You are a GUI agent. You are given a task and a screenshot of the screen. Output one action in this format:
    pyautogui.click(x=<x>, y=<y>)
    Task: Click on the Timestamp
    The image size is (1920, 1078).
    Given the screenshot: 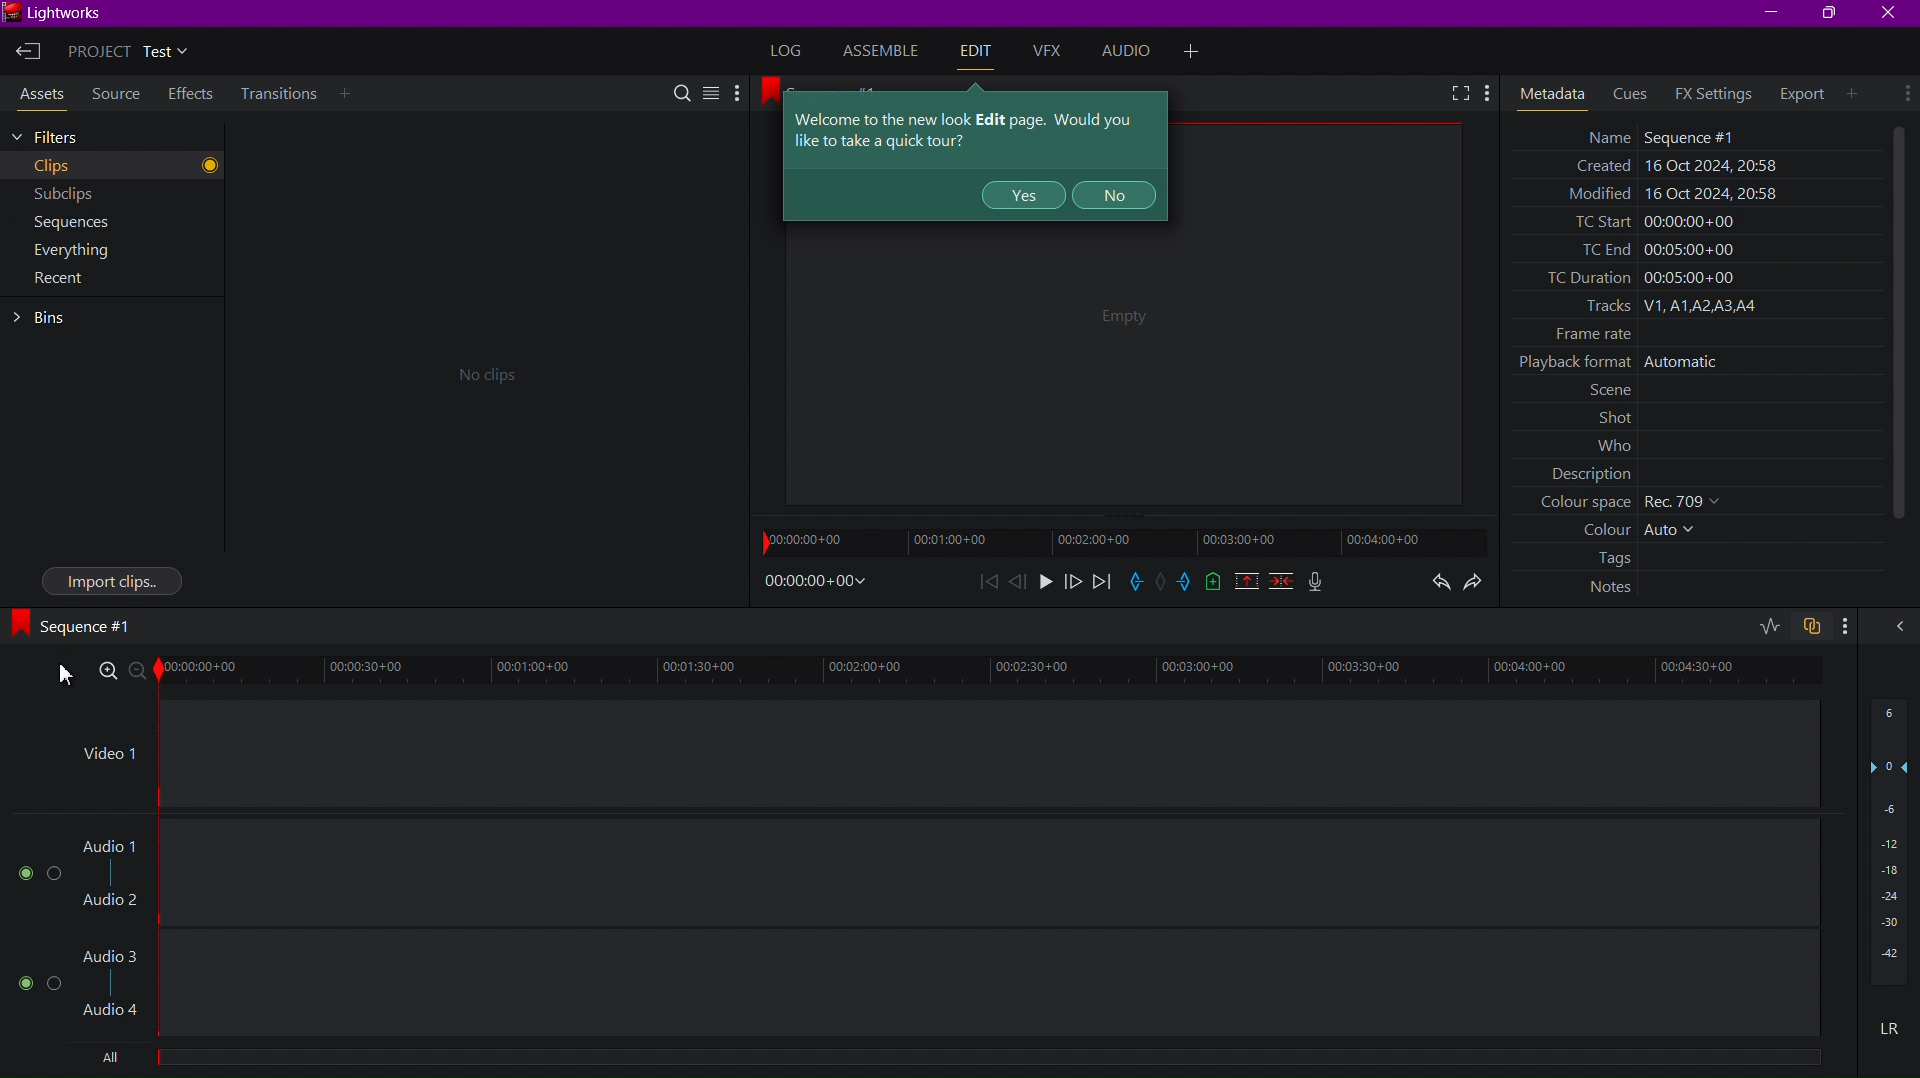 What is the action you would take?
    pyautogui.click(x=826, y=582)
    